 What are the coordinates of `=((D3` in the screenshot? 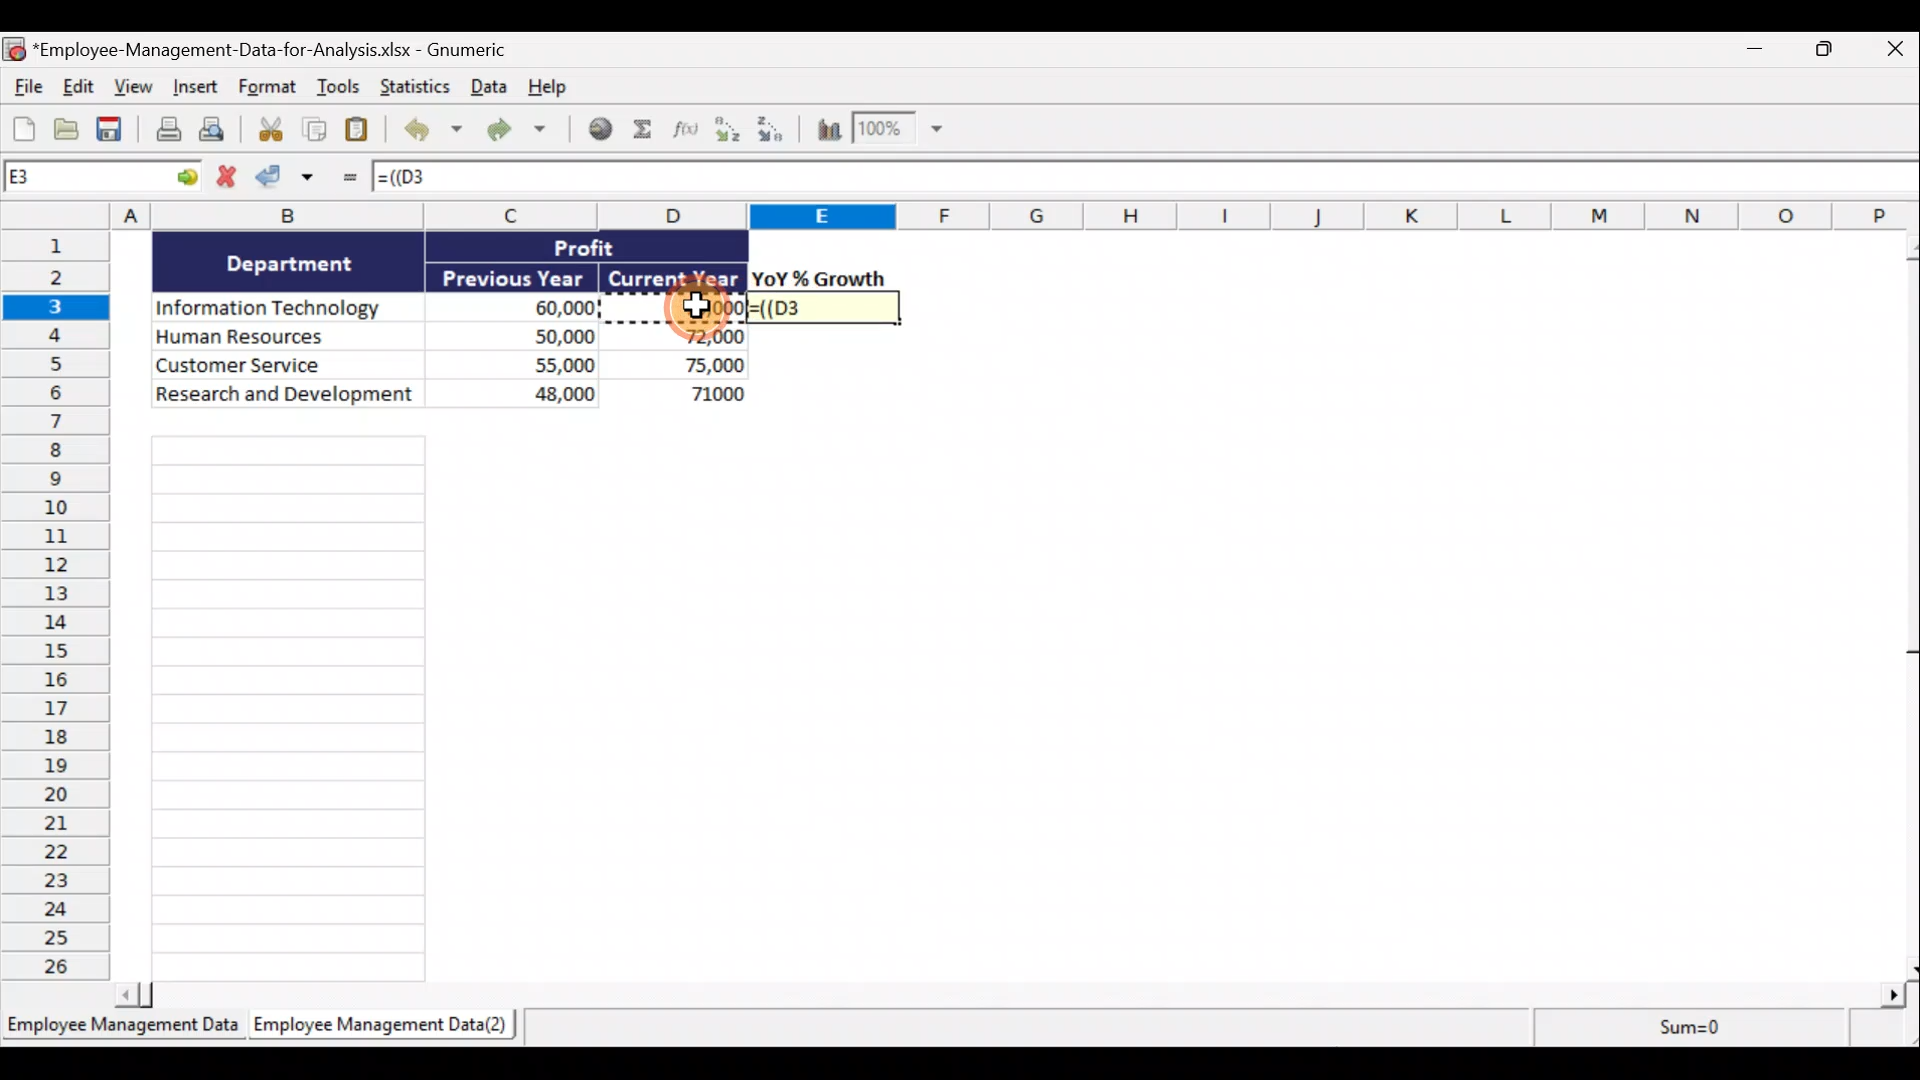 It's located at (433, 179).